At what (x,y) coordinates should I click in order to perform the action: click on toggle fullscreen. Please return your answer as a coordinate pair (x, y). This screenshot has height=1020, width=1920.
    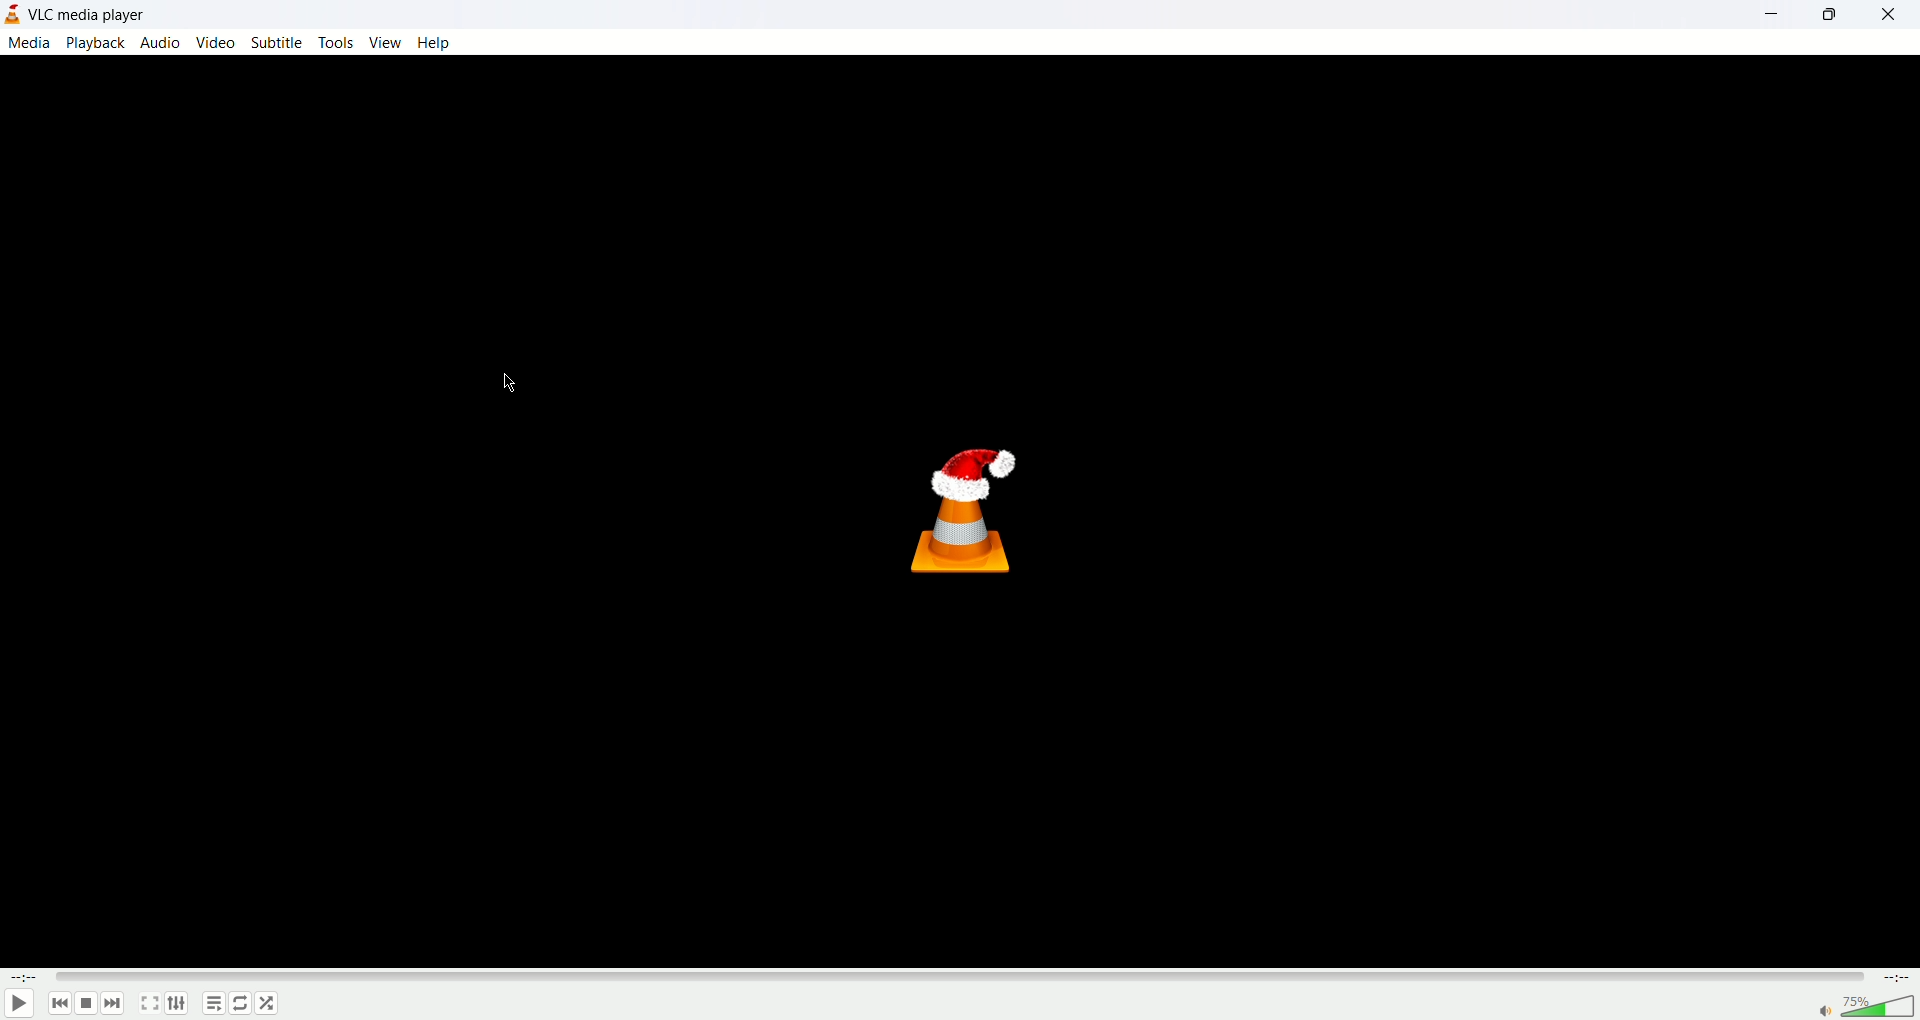
    Looking at the image, I should click on (149, 1005).